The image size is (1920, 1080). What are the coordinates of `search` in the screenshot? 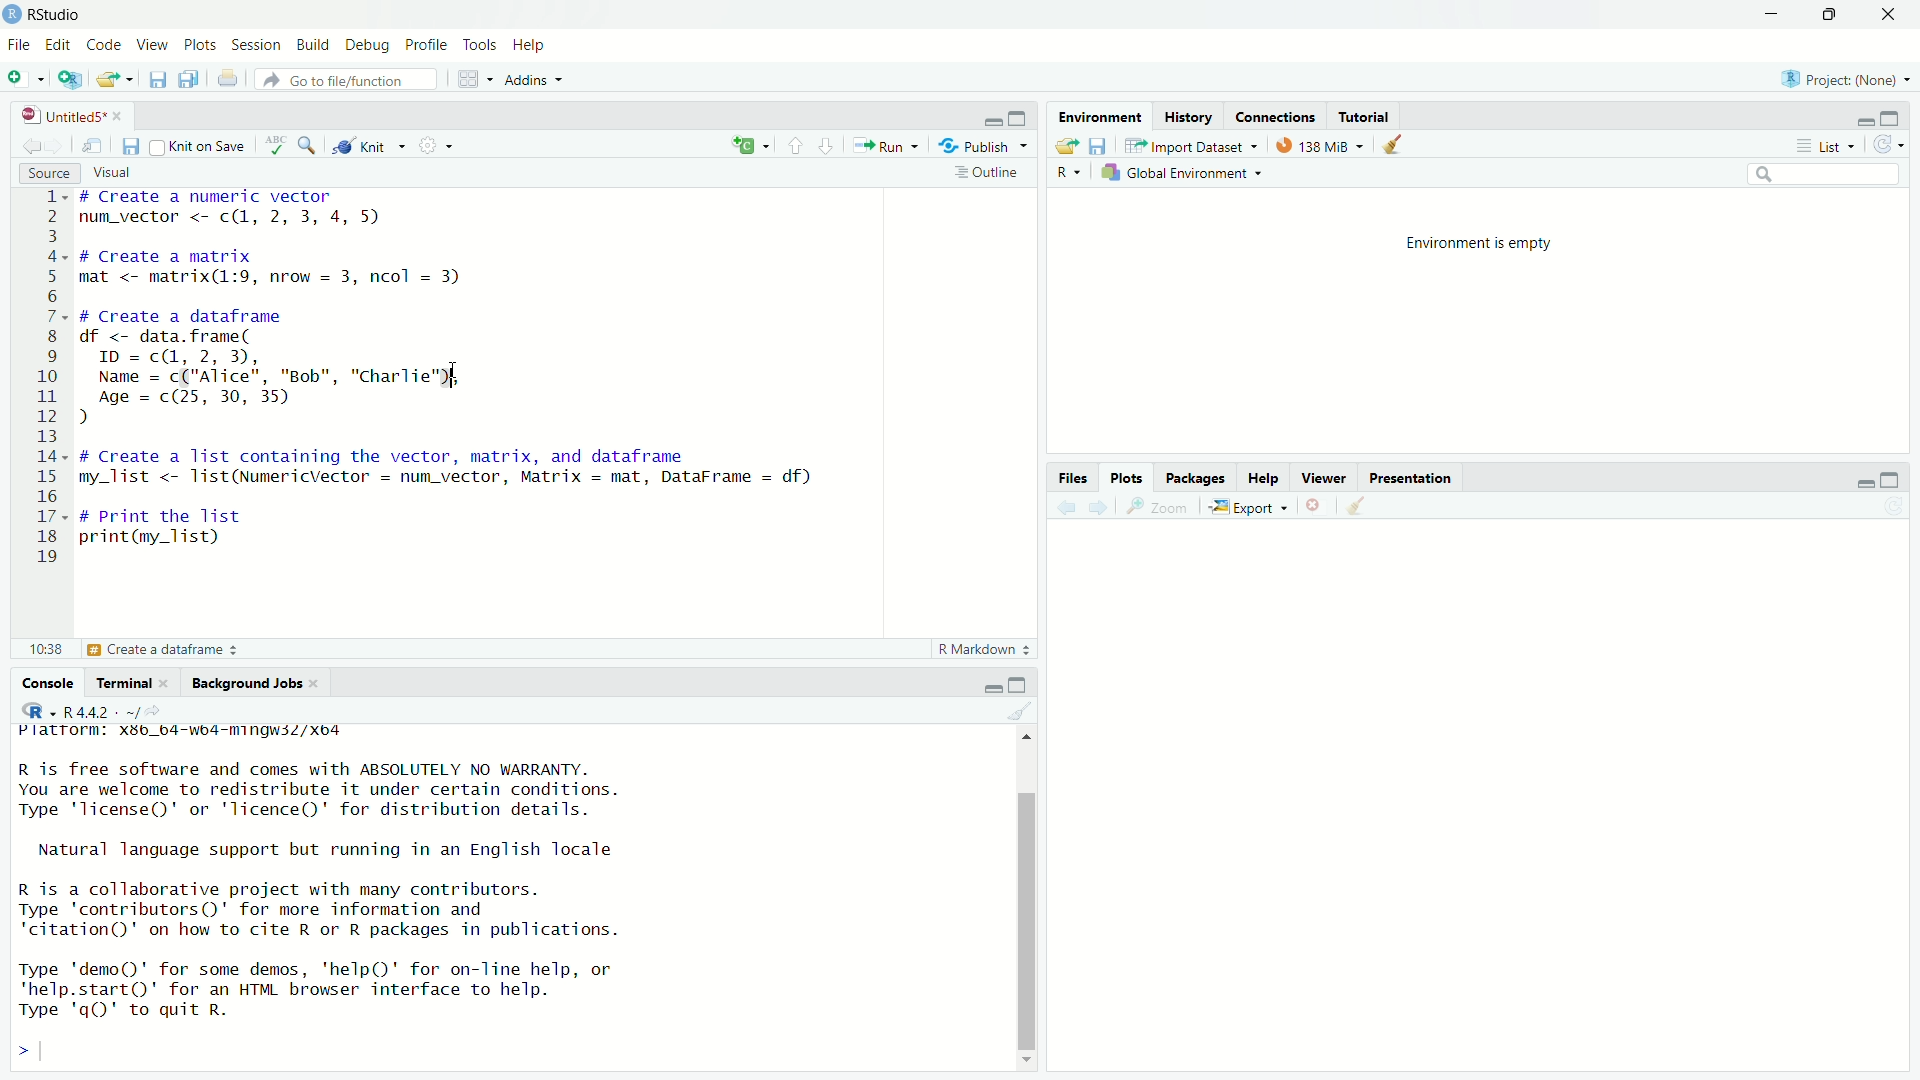 It's located at (310, 146).